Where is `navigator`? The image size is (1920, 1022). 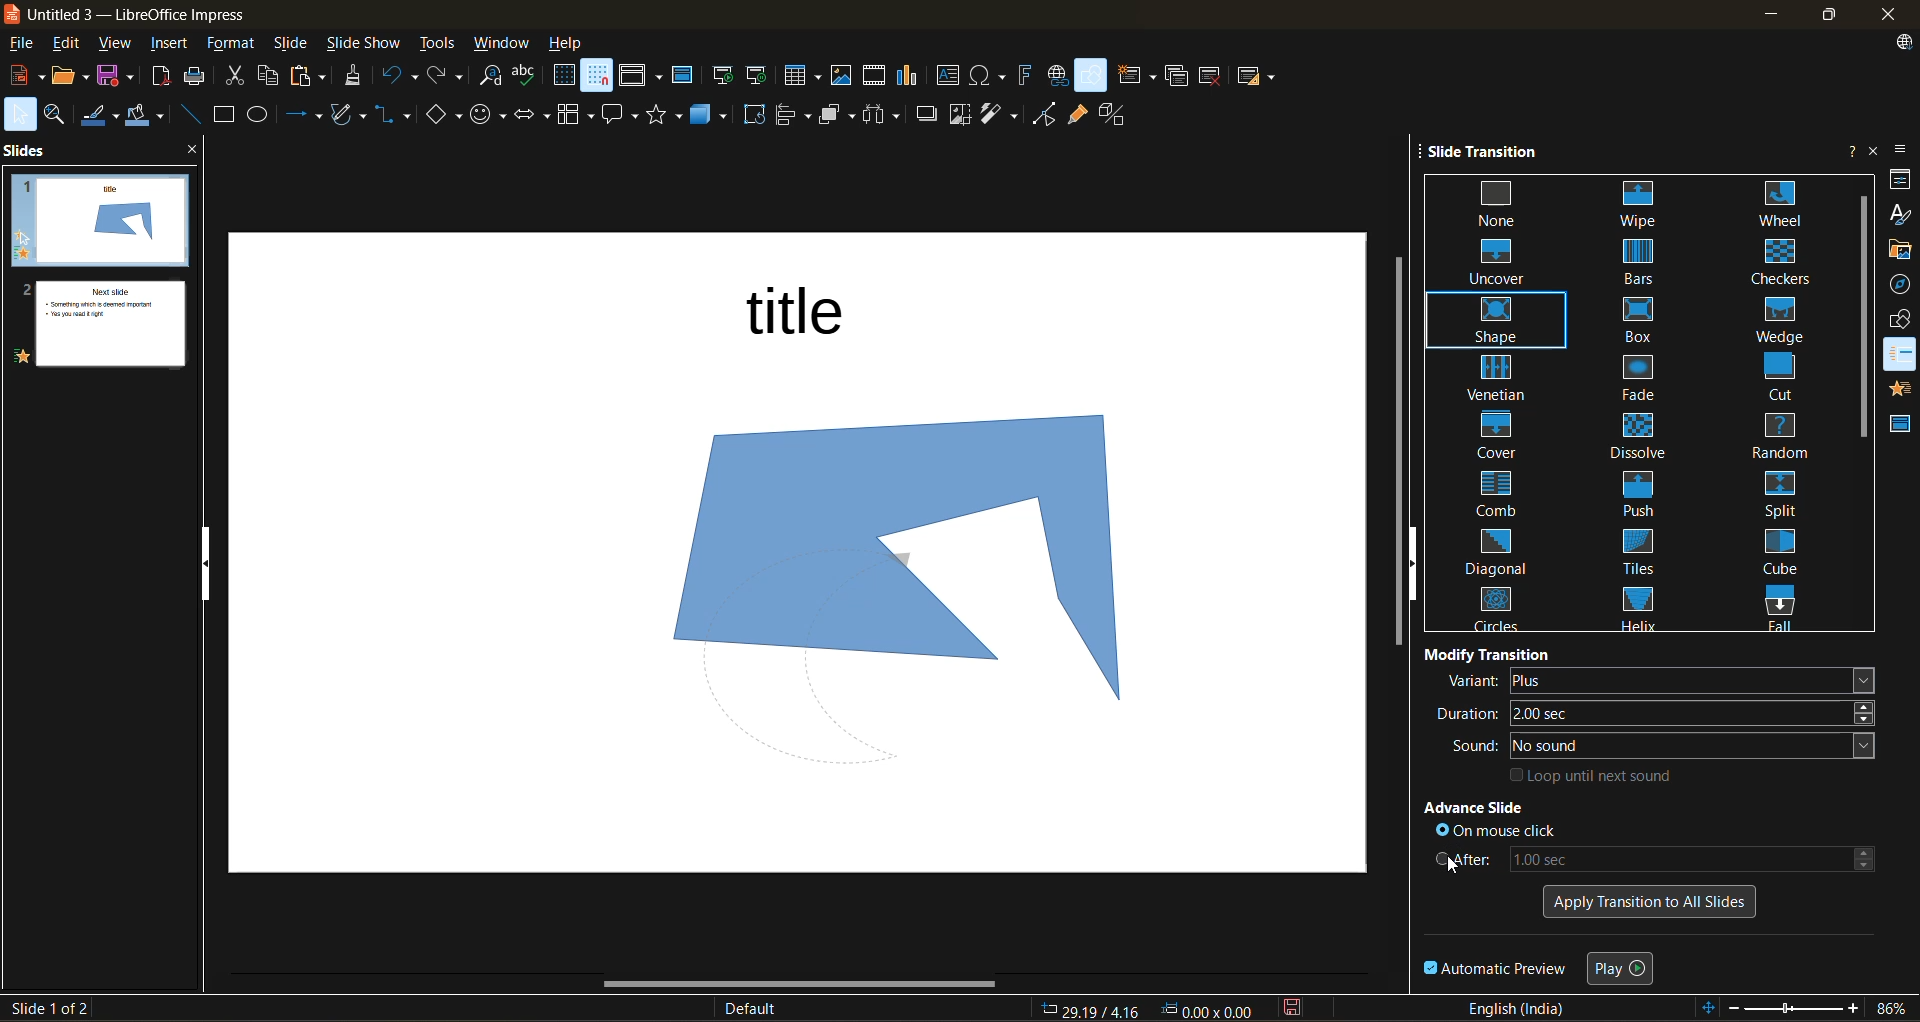 navigator is located at coordinates (1900, 286).